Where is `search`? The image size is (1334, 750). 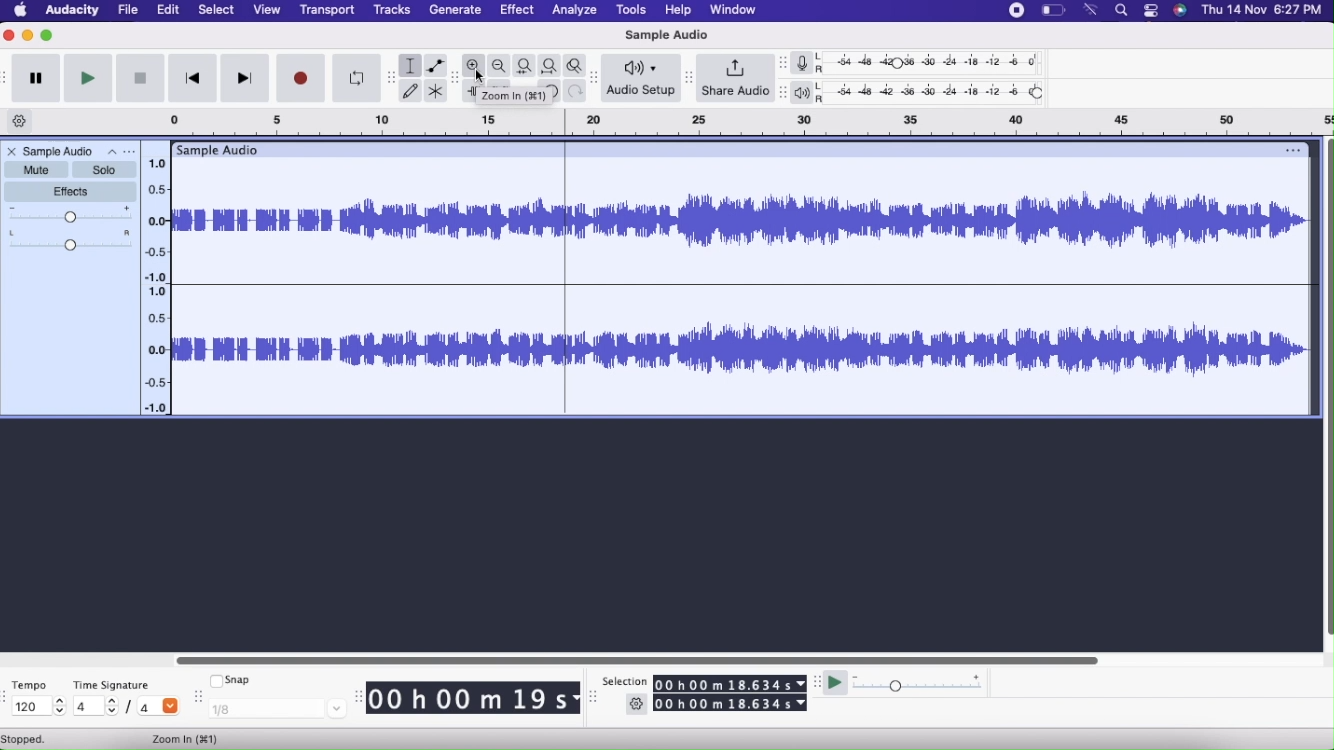 search is located at coordinates (1120, 11).